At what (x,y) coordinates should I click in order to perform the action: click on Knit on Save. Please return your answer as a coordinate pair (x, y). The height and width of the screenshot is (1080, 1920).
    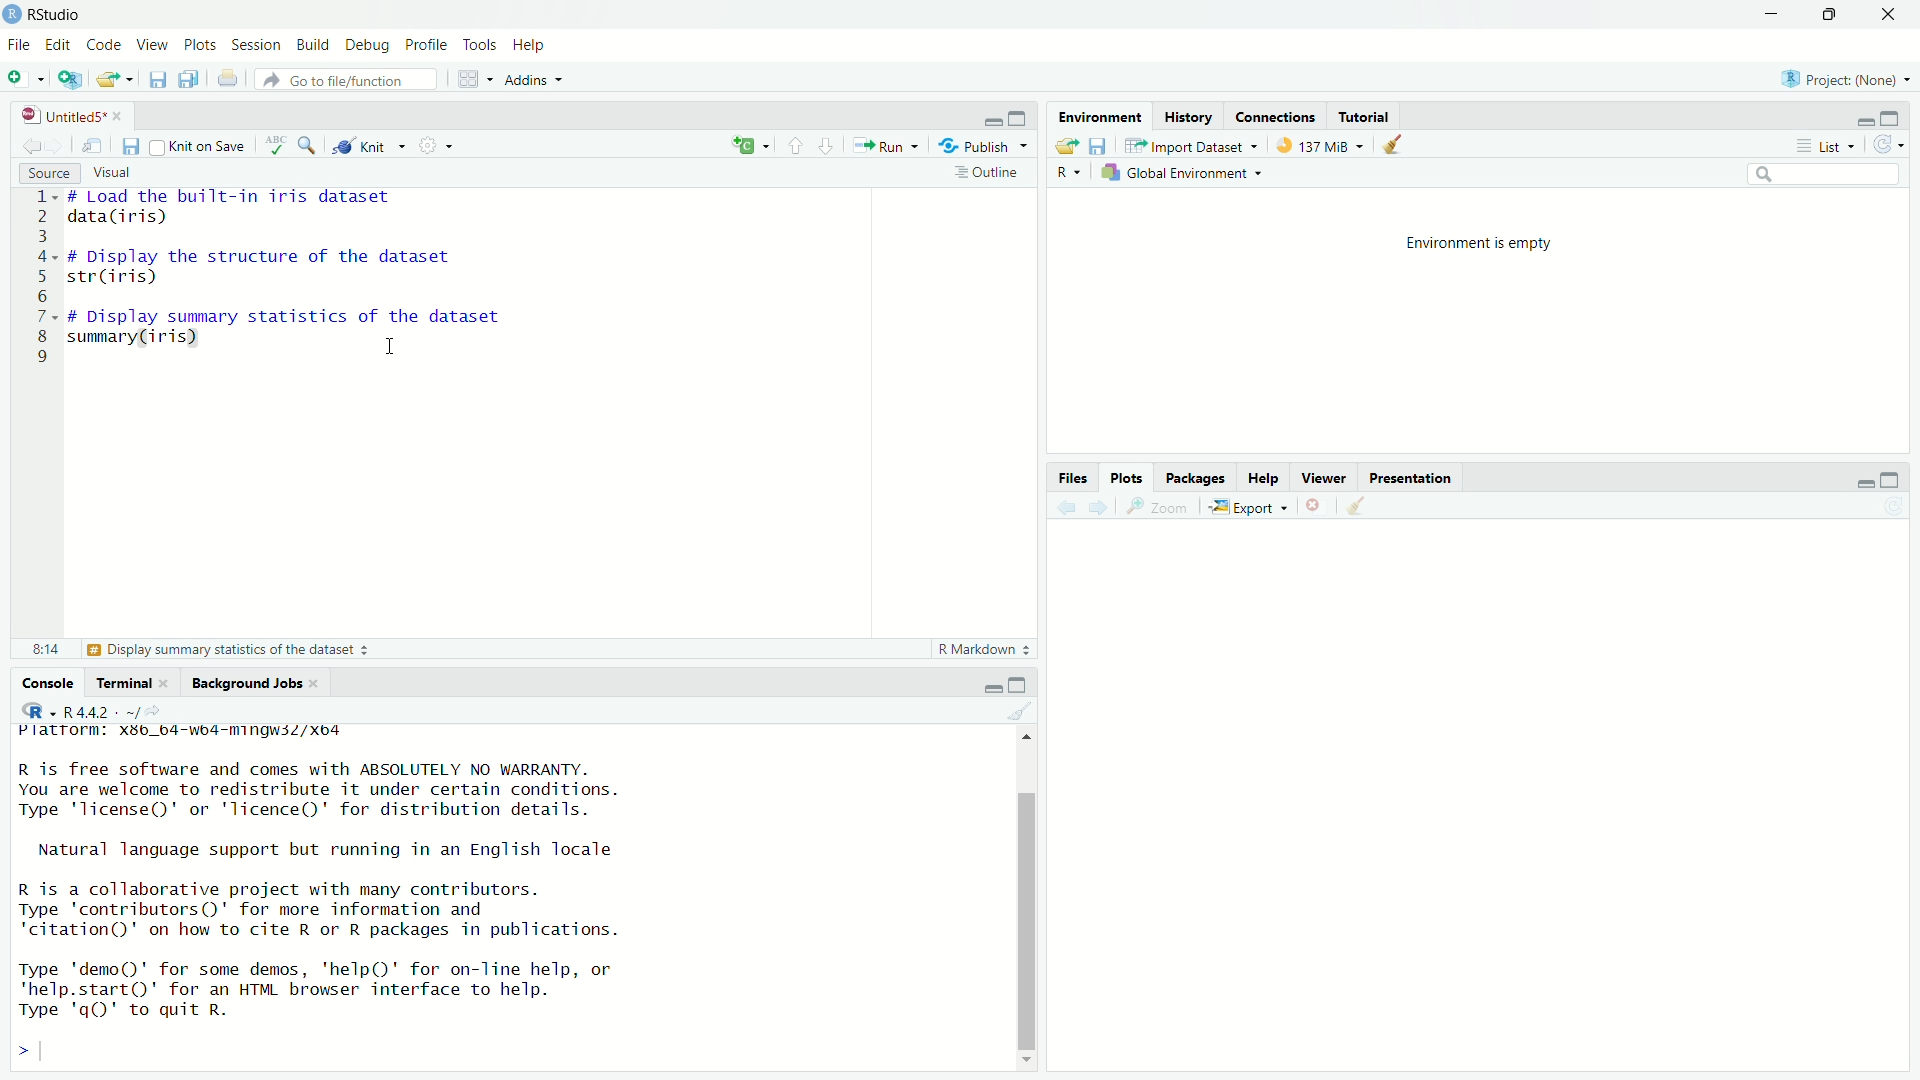
    Looking at the image, I should click on (198, 146).